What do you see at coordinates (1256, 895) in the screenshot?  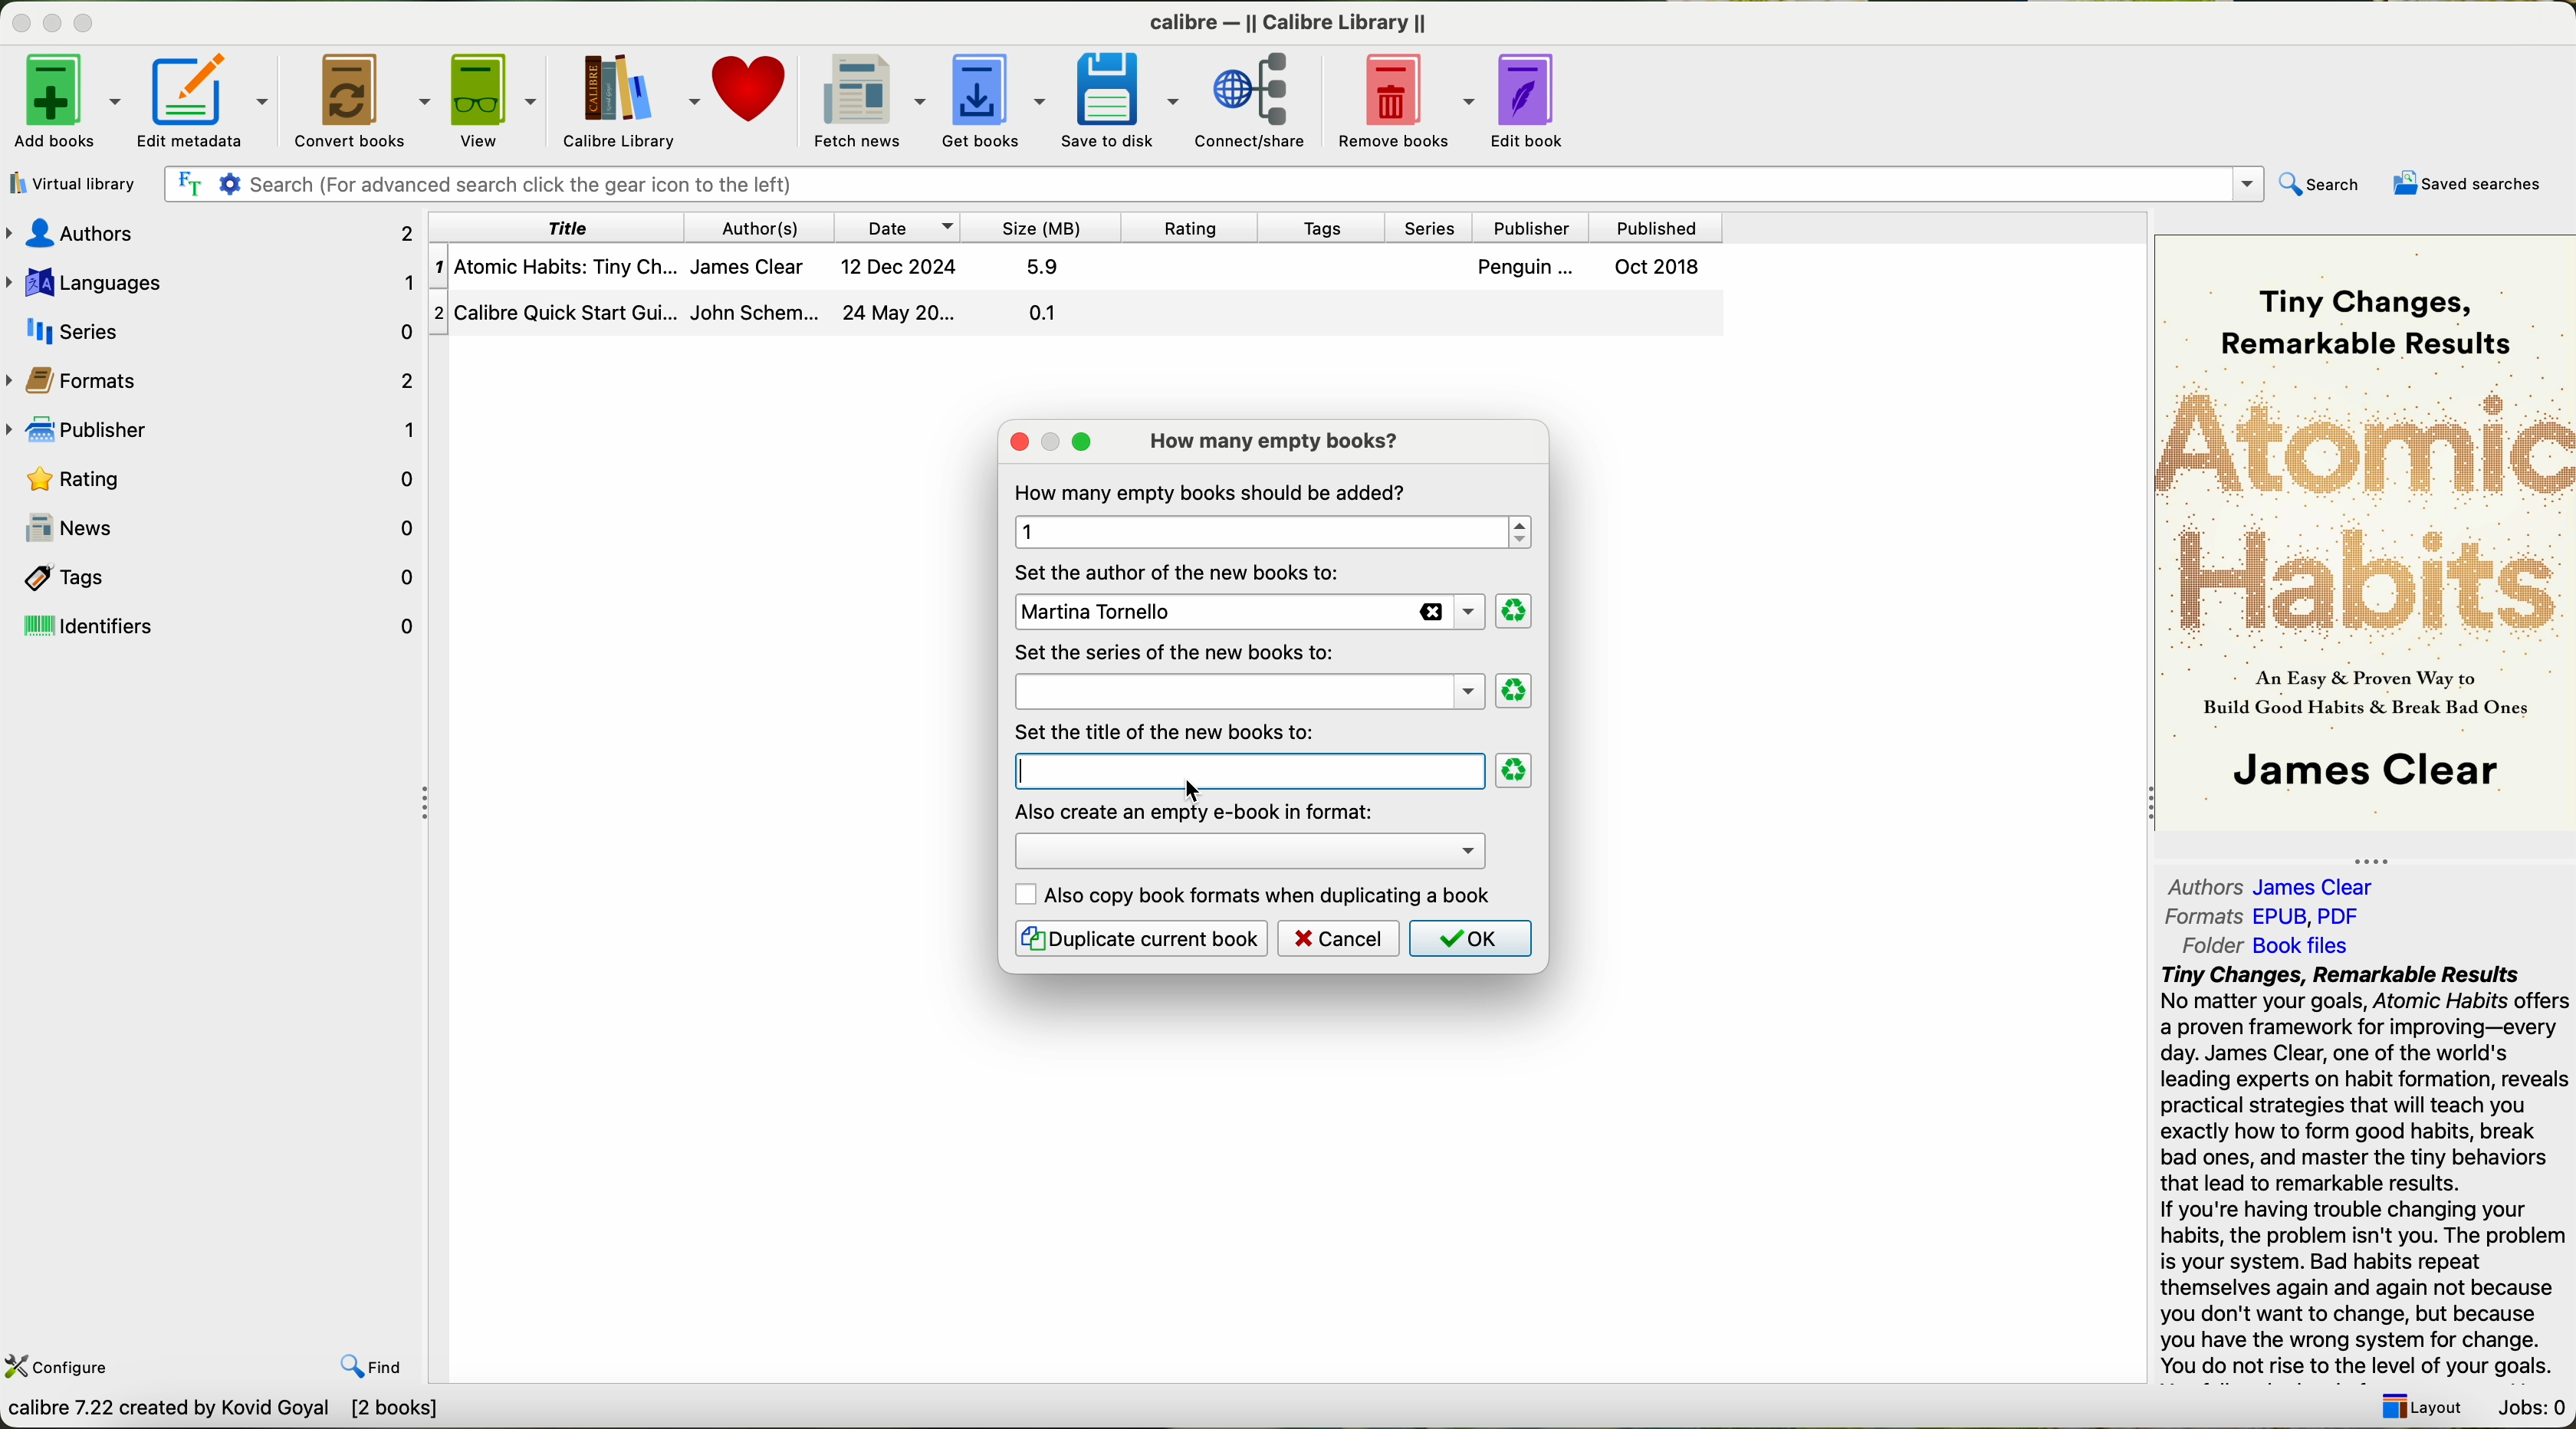 I see `also copy book formats when duplicating a book` at bounding box center [1256, 895].